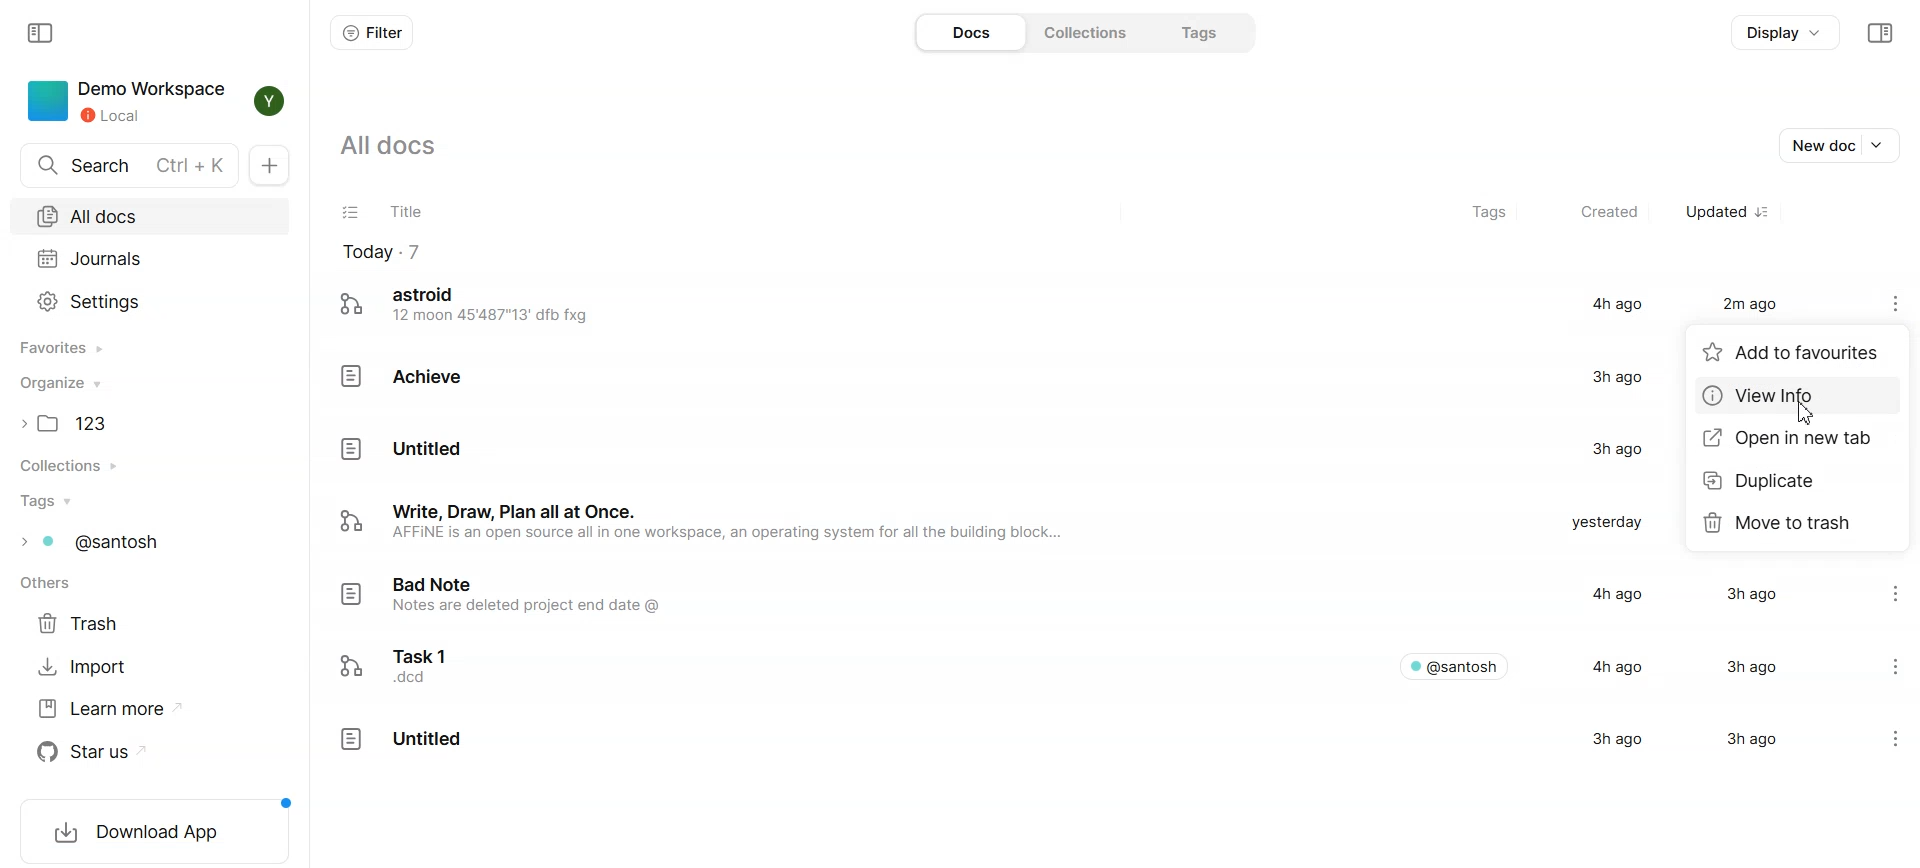 This screenshot has height=868, width=1920. I want to click on Docs, so click(970, 33).